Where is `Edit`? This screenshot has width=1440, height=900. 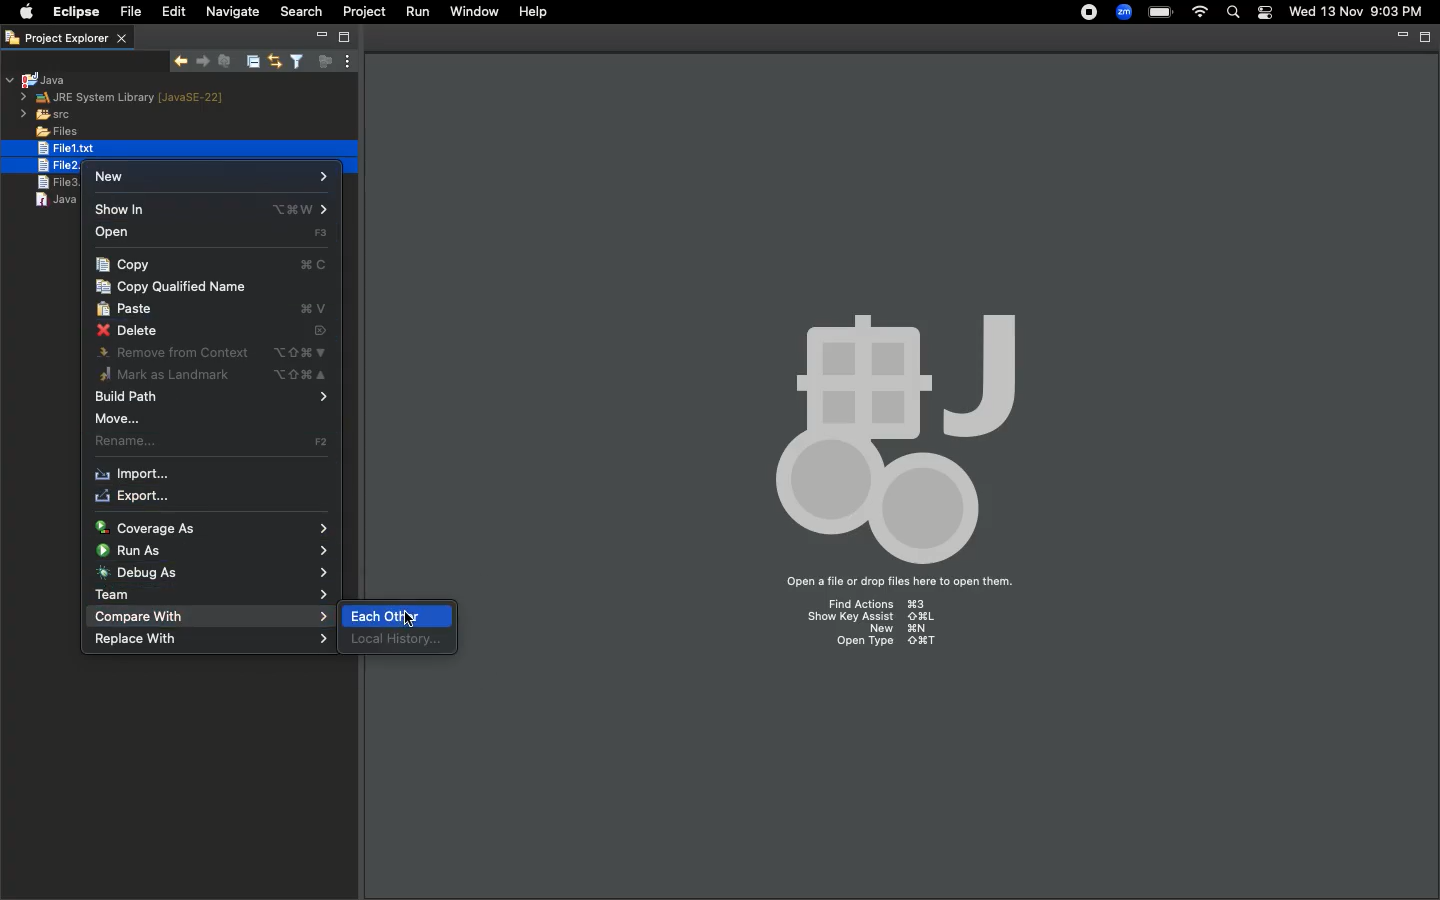
Edit is located at coordinates (170, 11).